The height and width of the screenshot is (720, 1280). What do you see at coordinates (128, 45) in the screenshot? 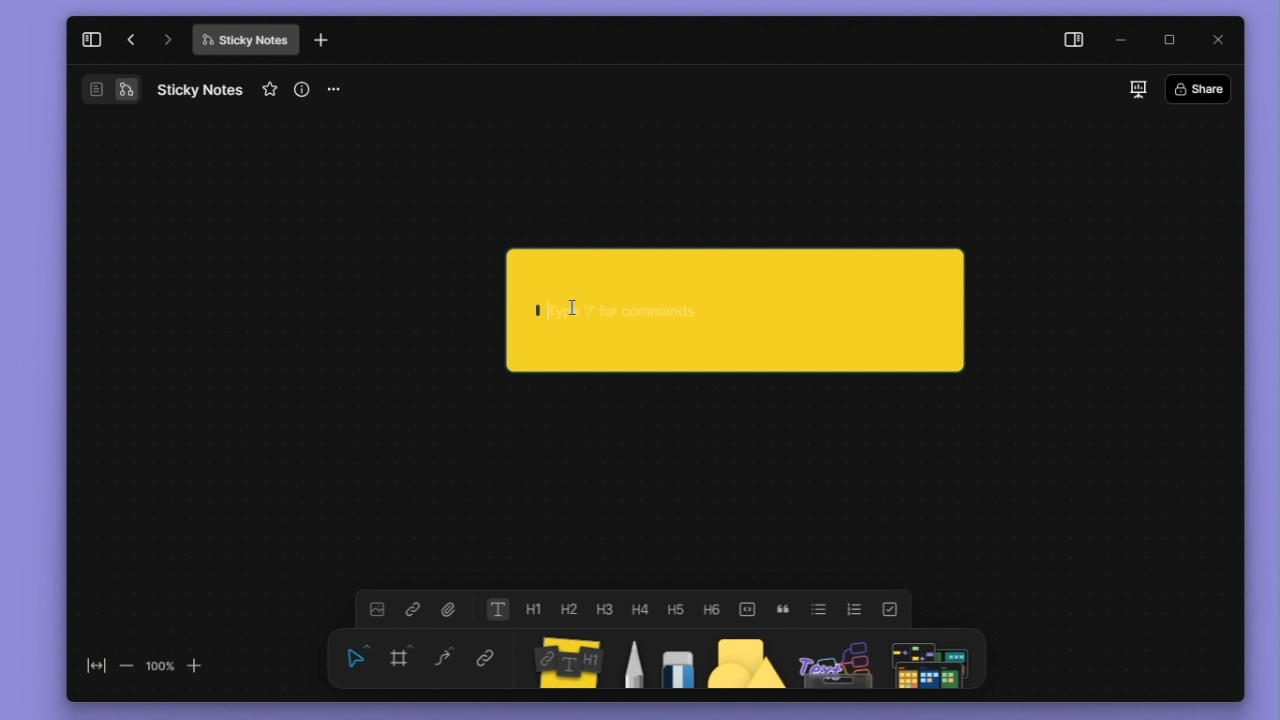
I see `go back` at bounding box center [128, 45].